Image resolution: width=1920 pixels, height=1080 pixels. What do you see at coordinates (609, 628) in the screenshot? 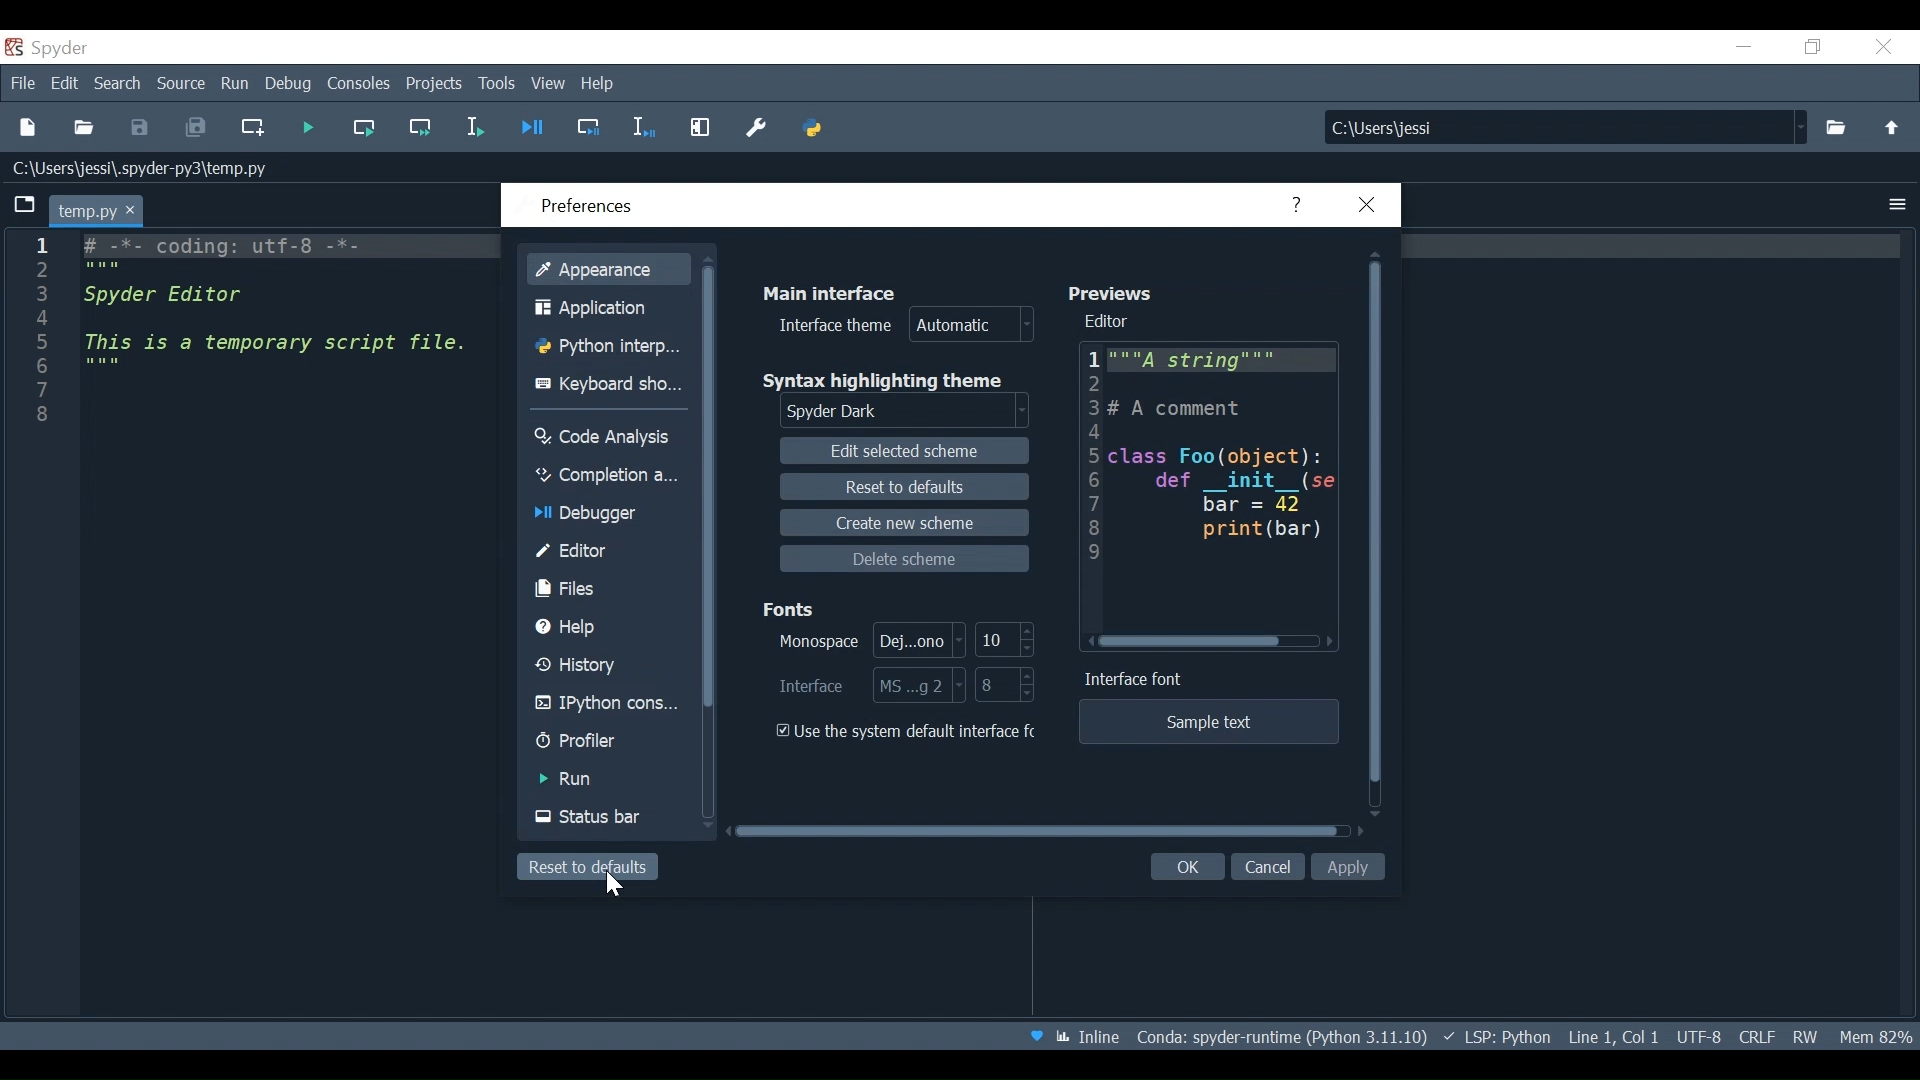
I see `Help` at bounding box center [609, 628].